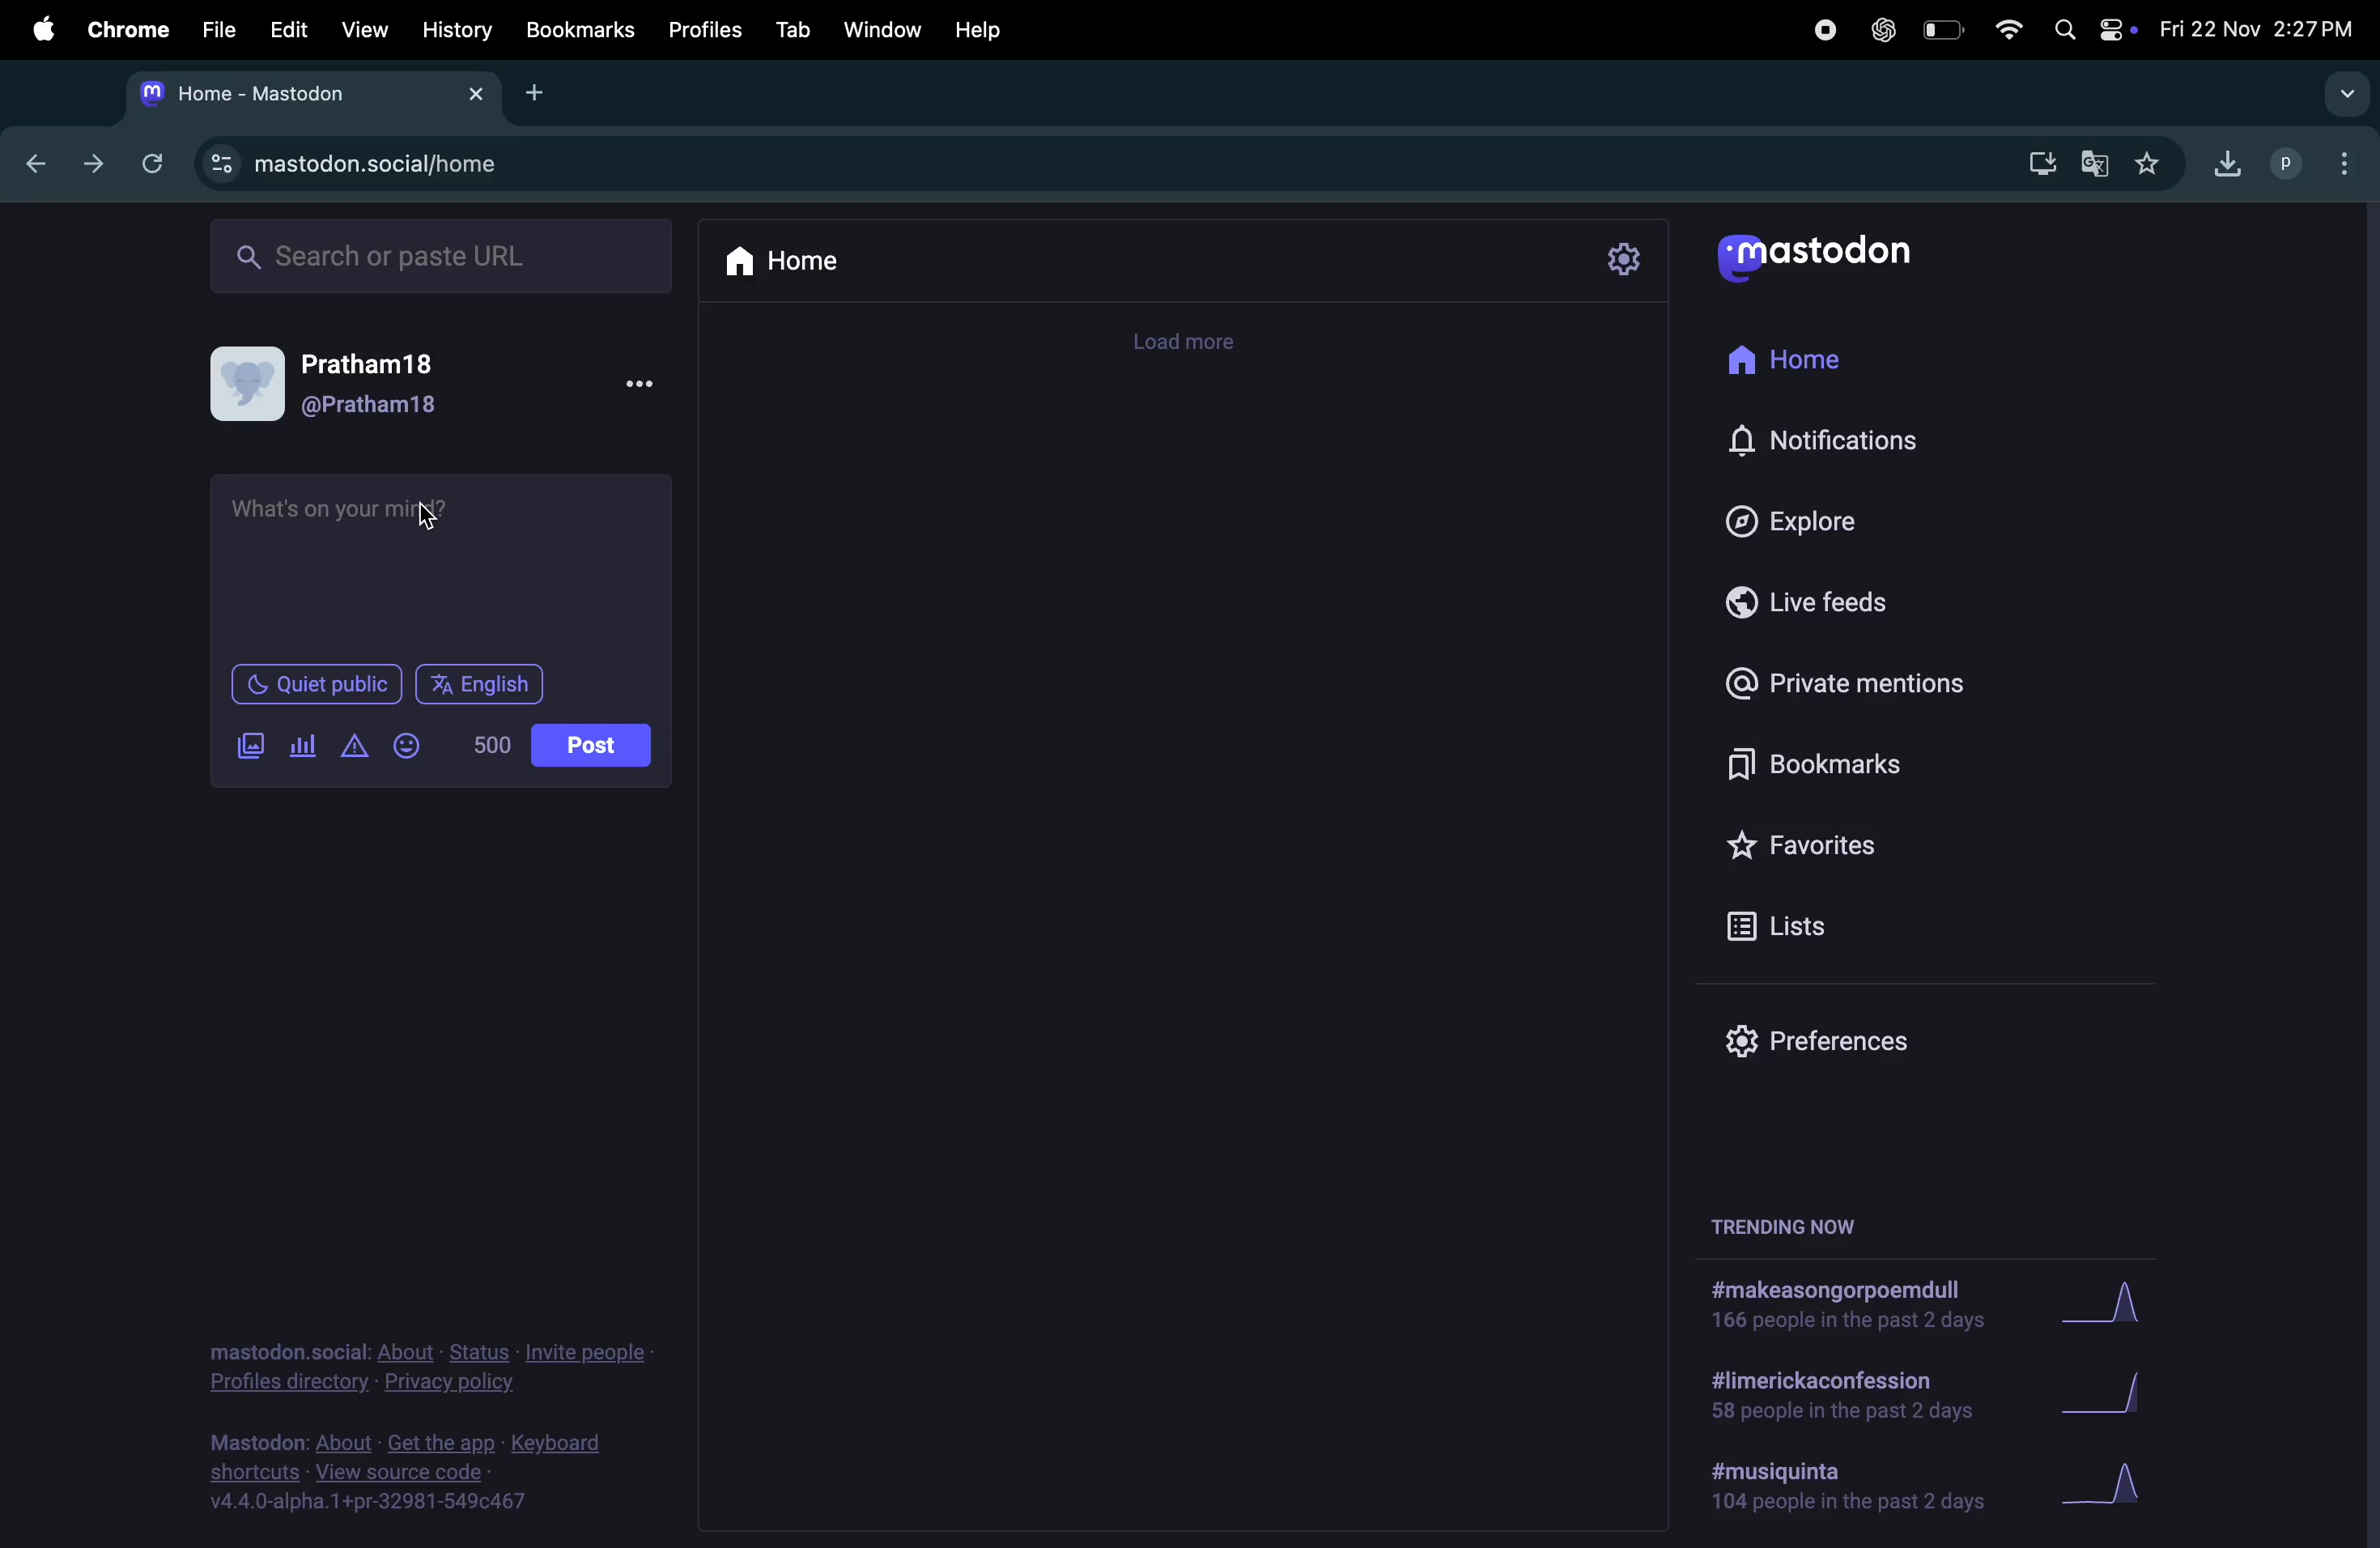 This screenshot has height=1548, width=2380. I want to click on graph, so click(2126, 1388).